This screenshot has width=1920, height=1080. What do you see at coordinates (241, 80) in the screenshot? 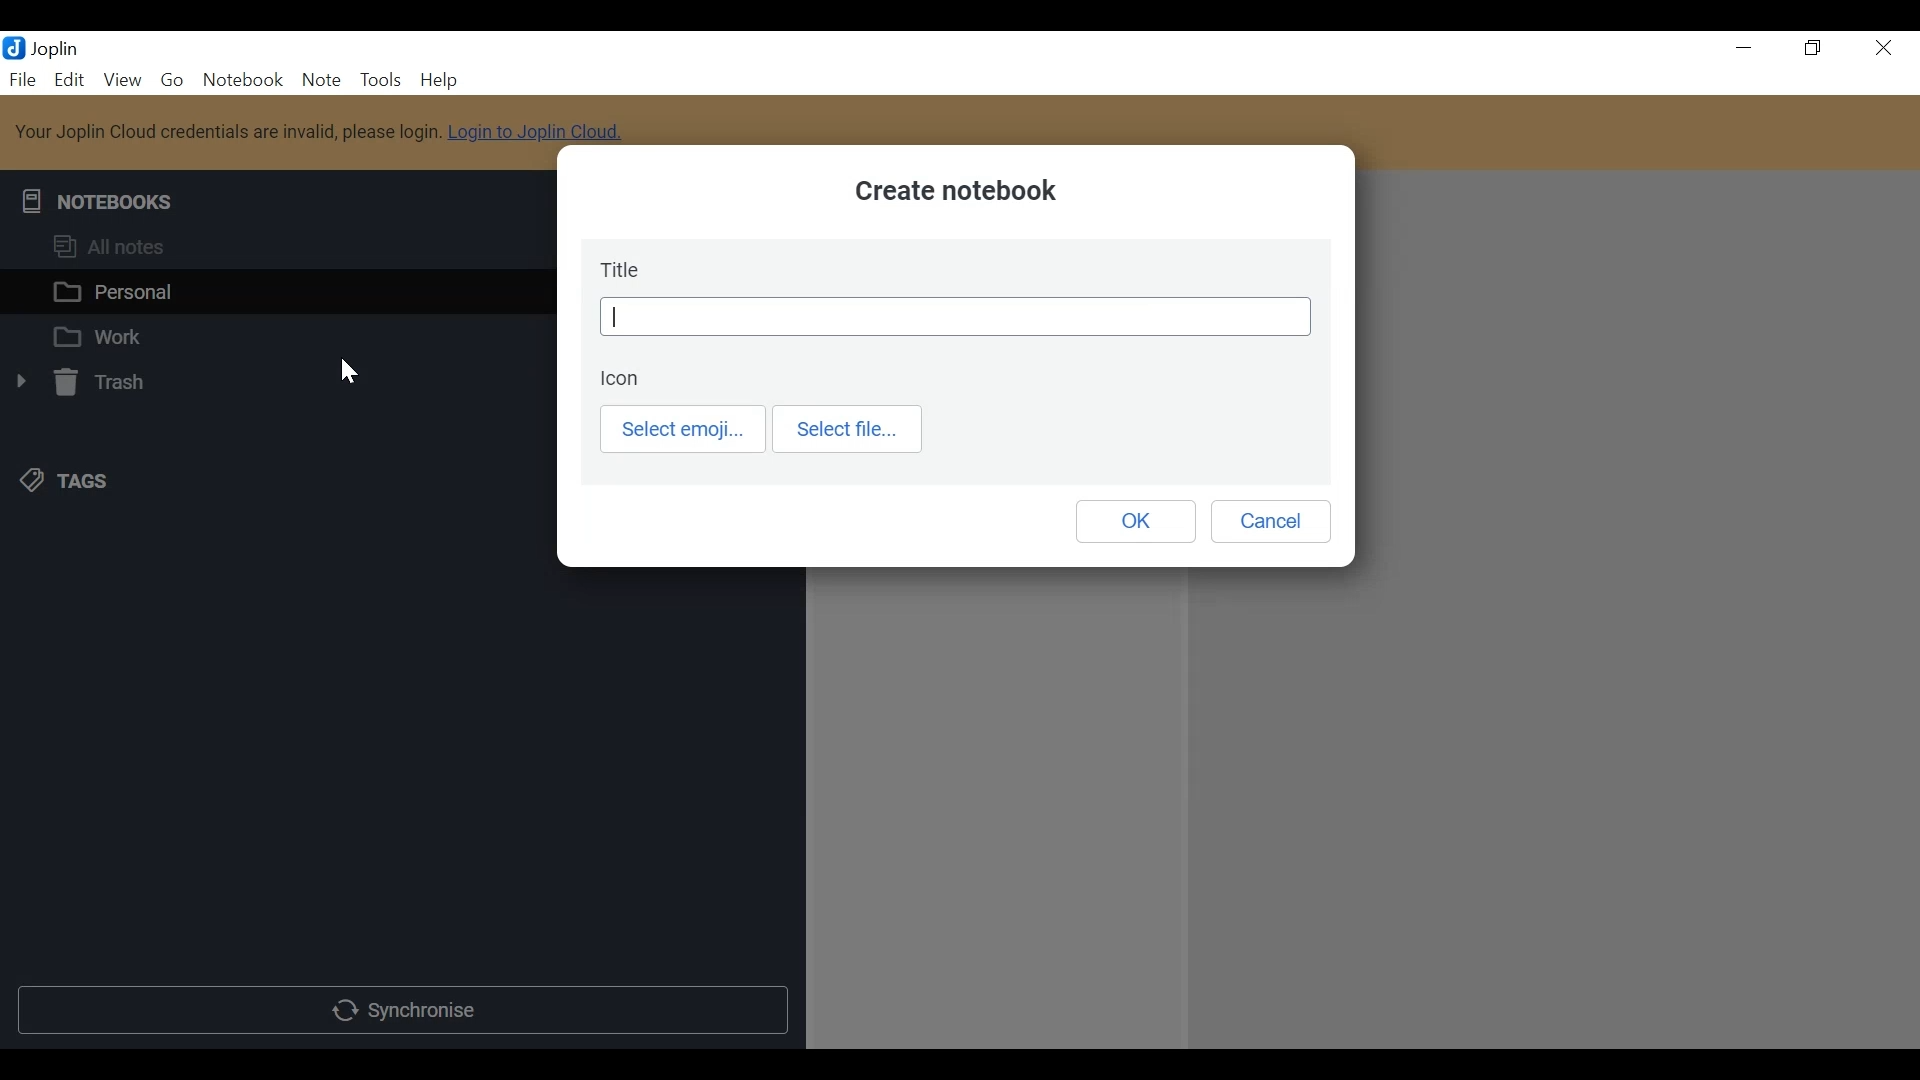
I see `Notebook` at bounding box center [241, 80].